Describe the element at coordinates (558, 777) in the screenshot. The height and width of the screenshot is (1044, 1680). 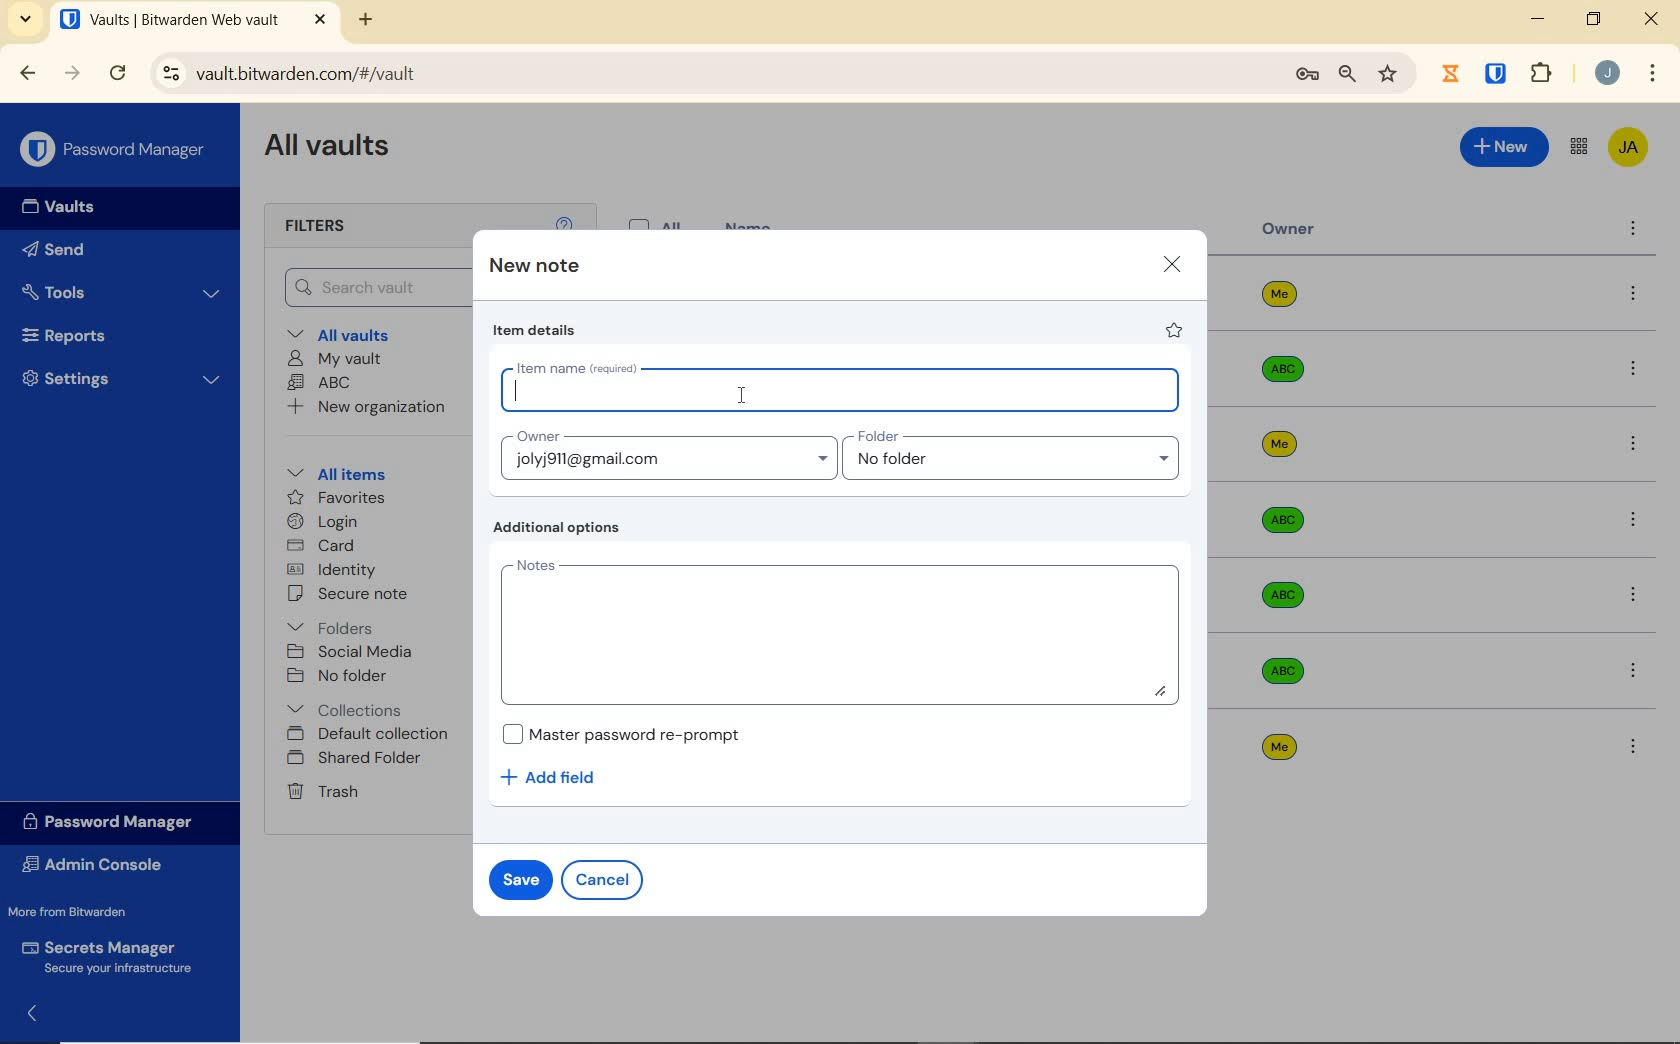
I see `Add field` at that location.